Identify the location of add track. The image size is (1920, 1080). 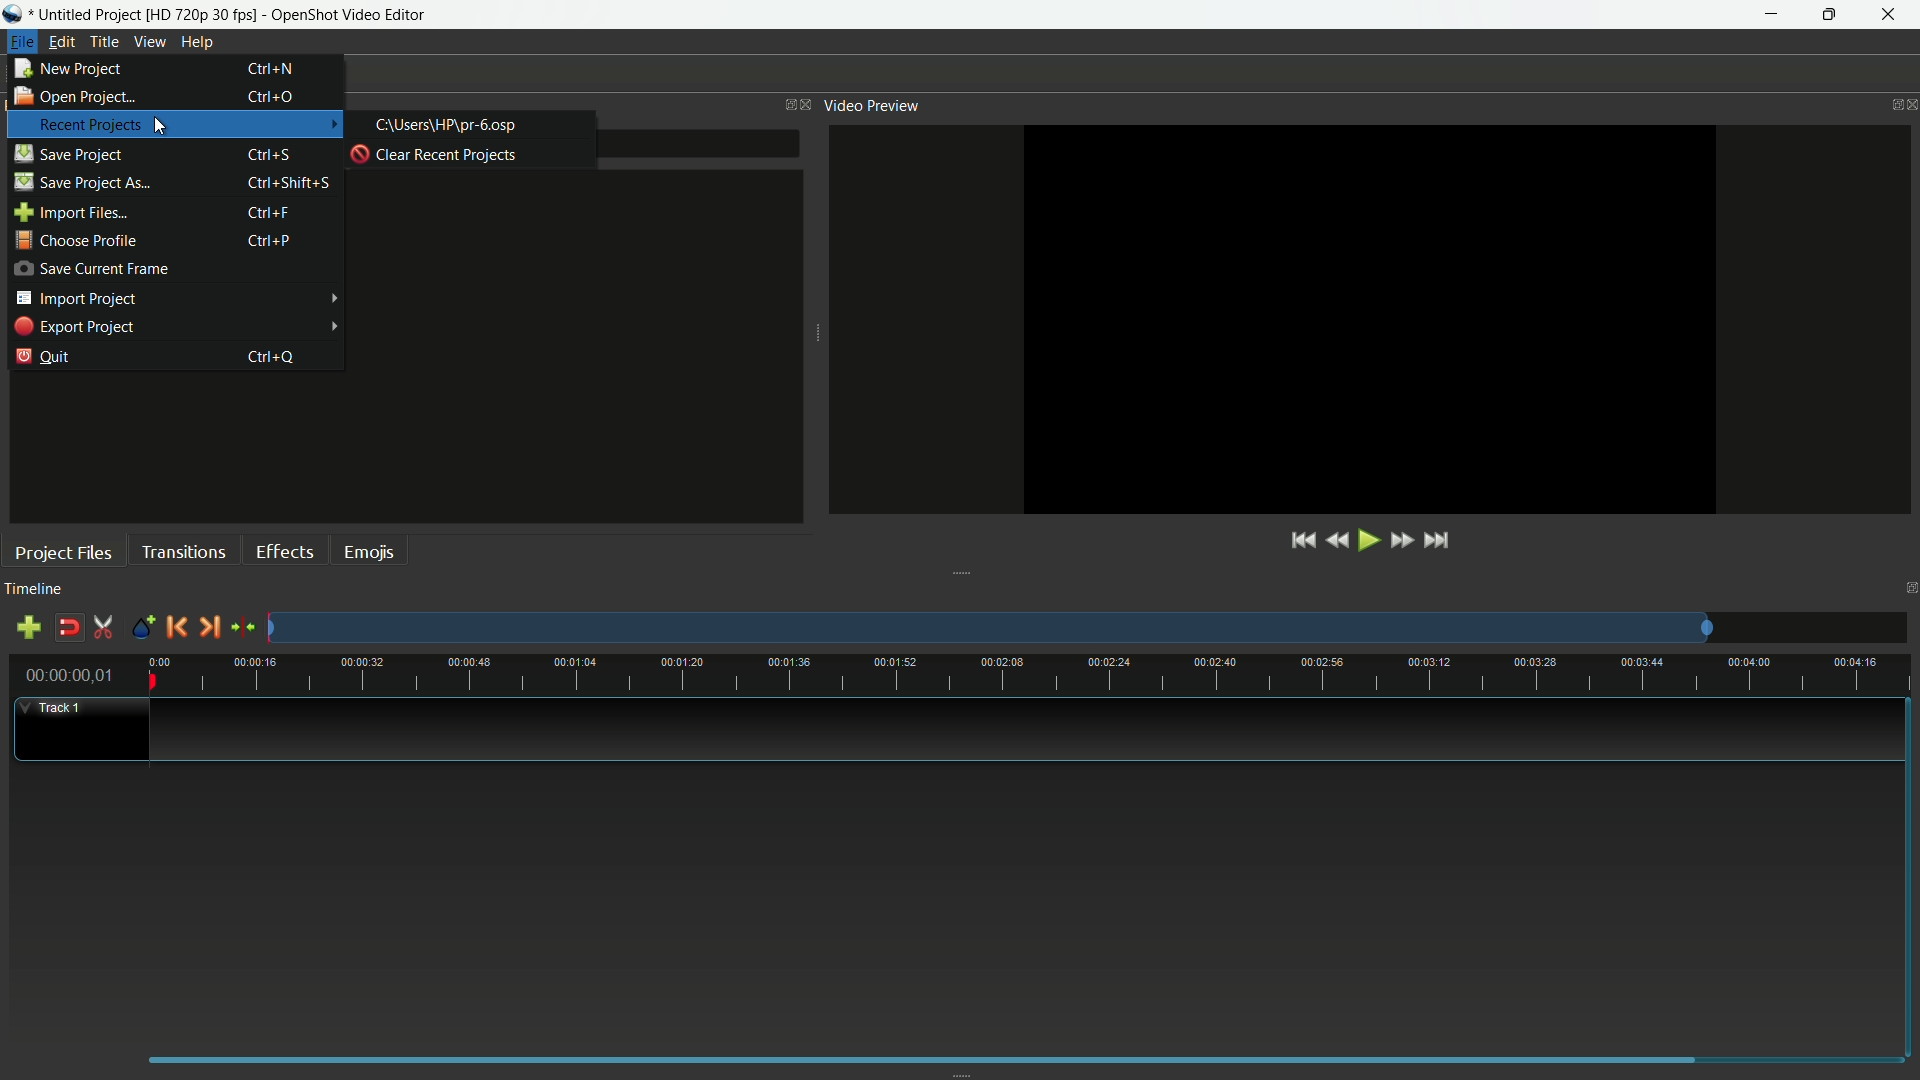
(28, 629).